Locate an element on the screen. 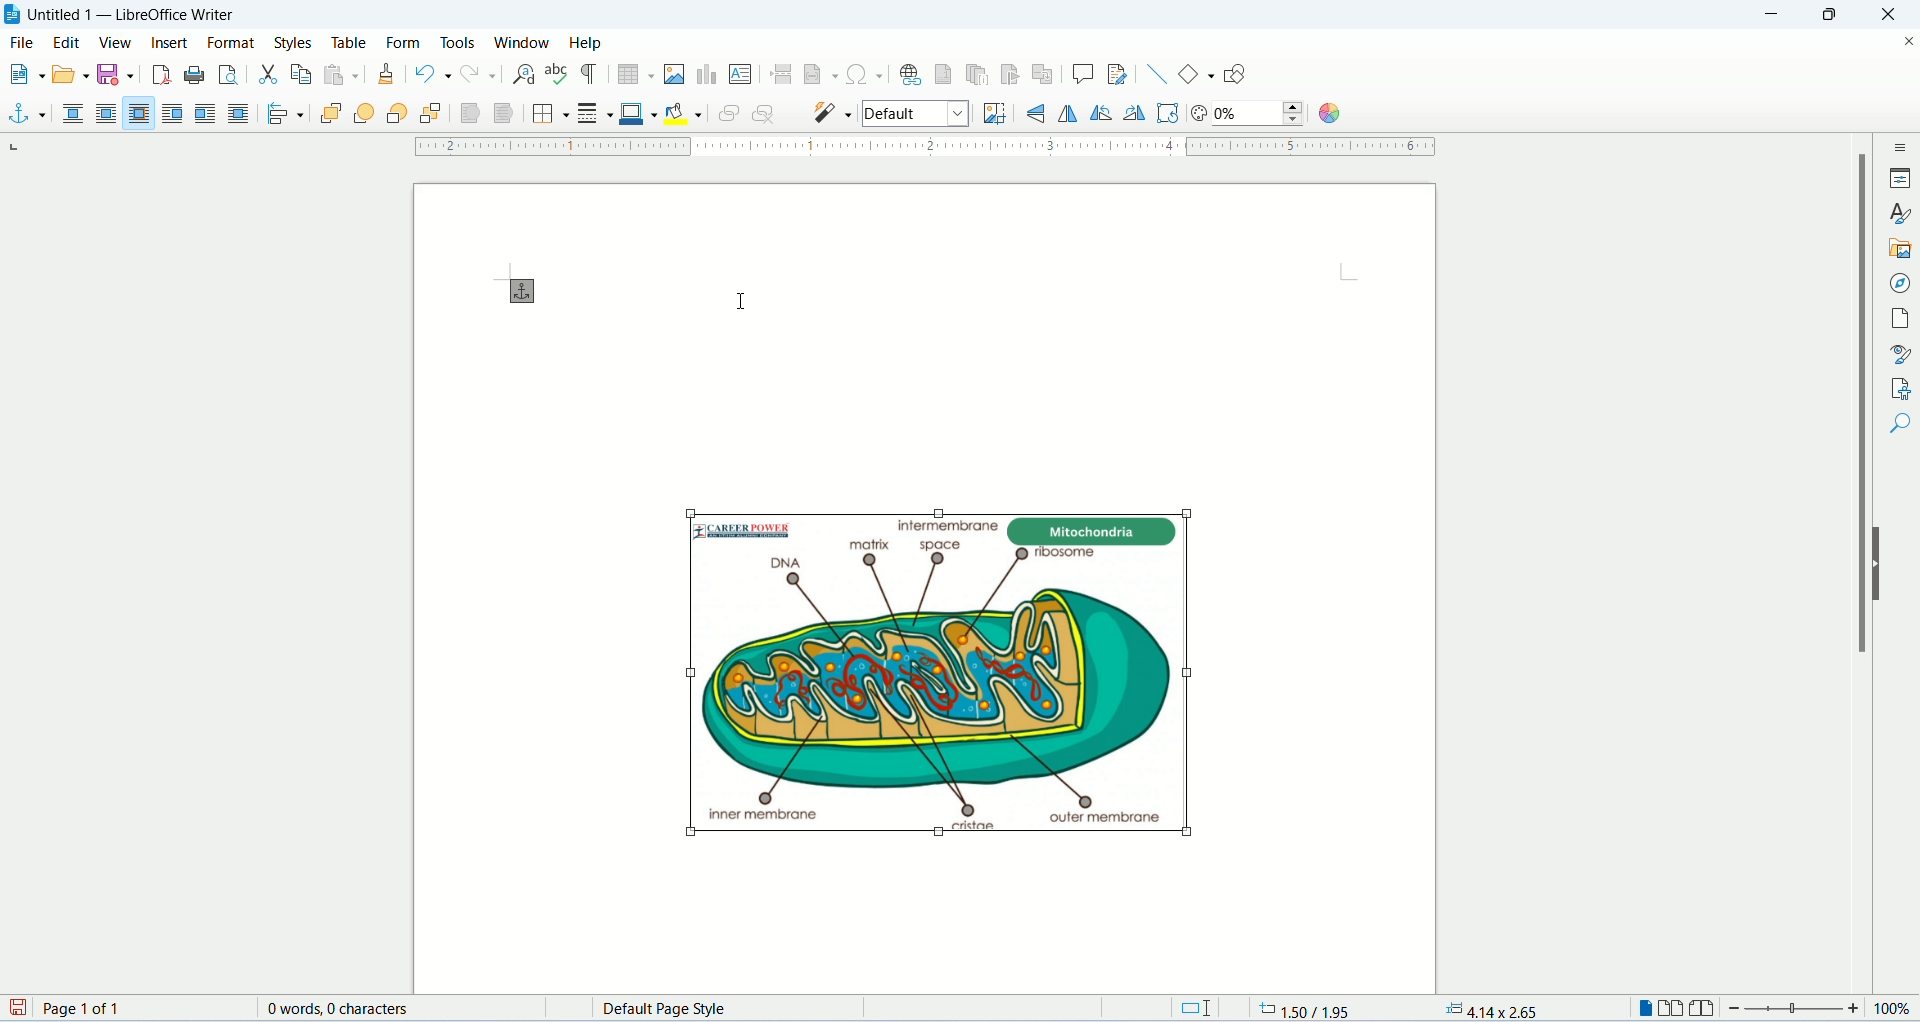  Untitled 1 - LibreOffice Writer is located at coordinates (149, 13).